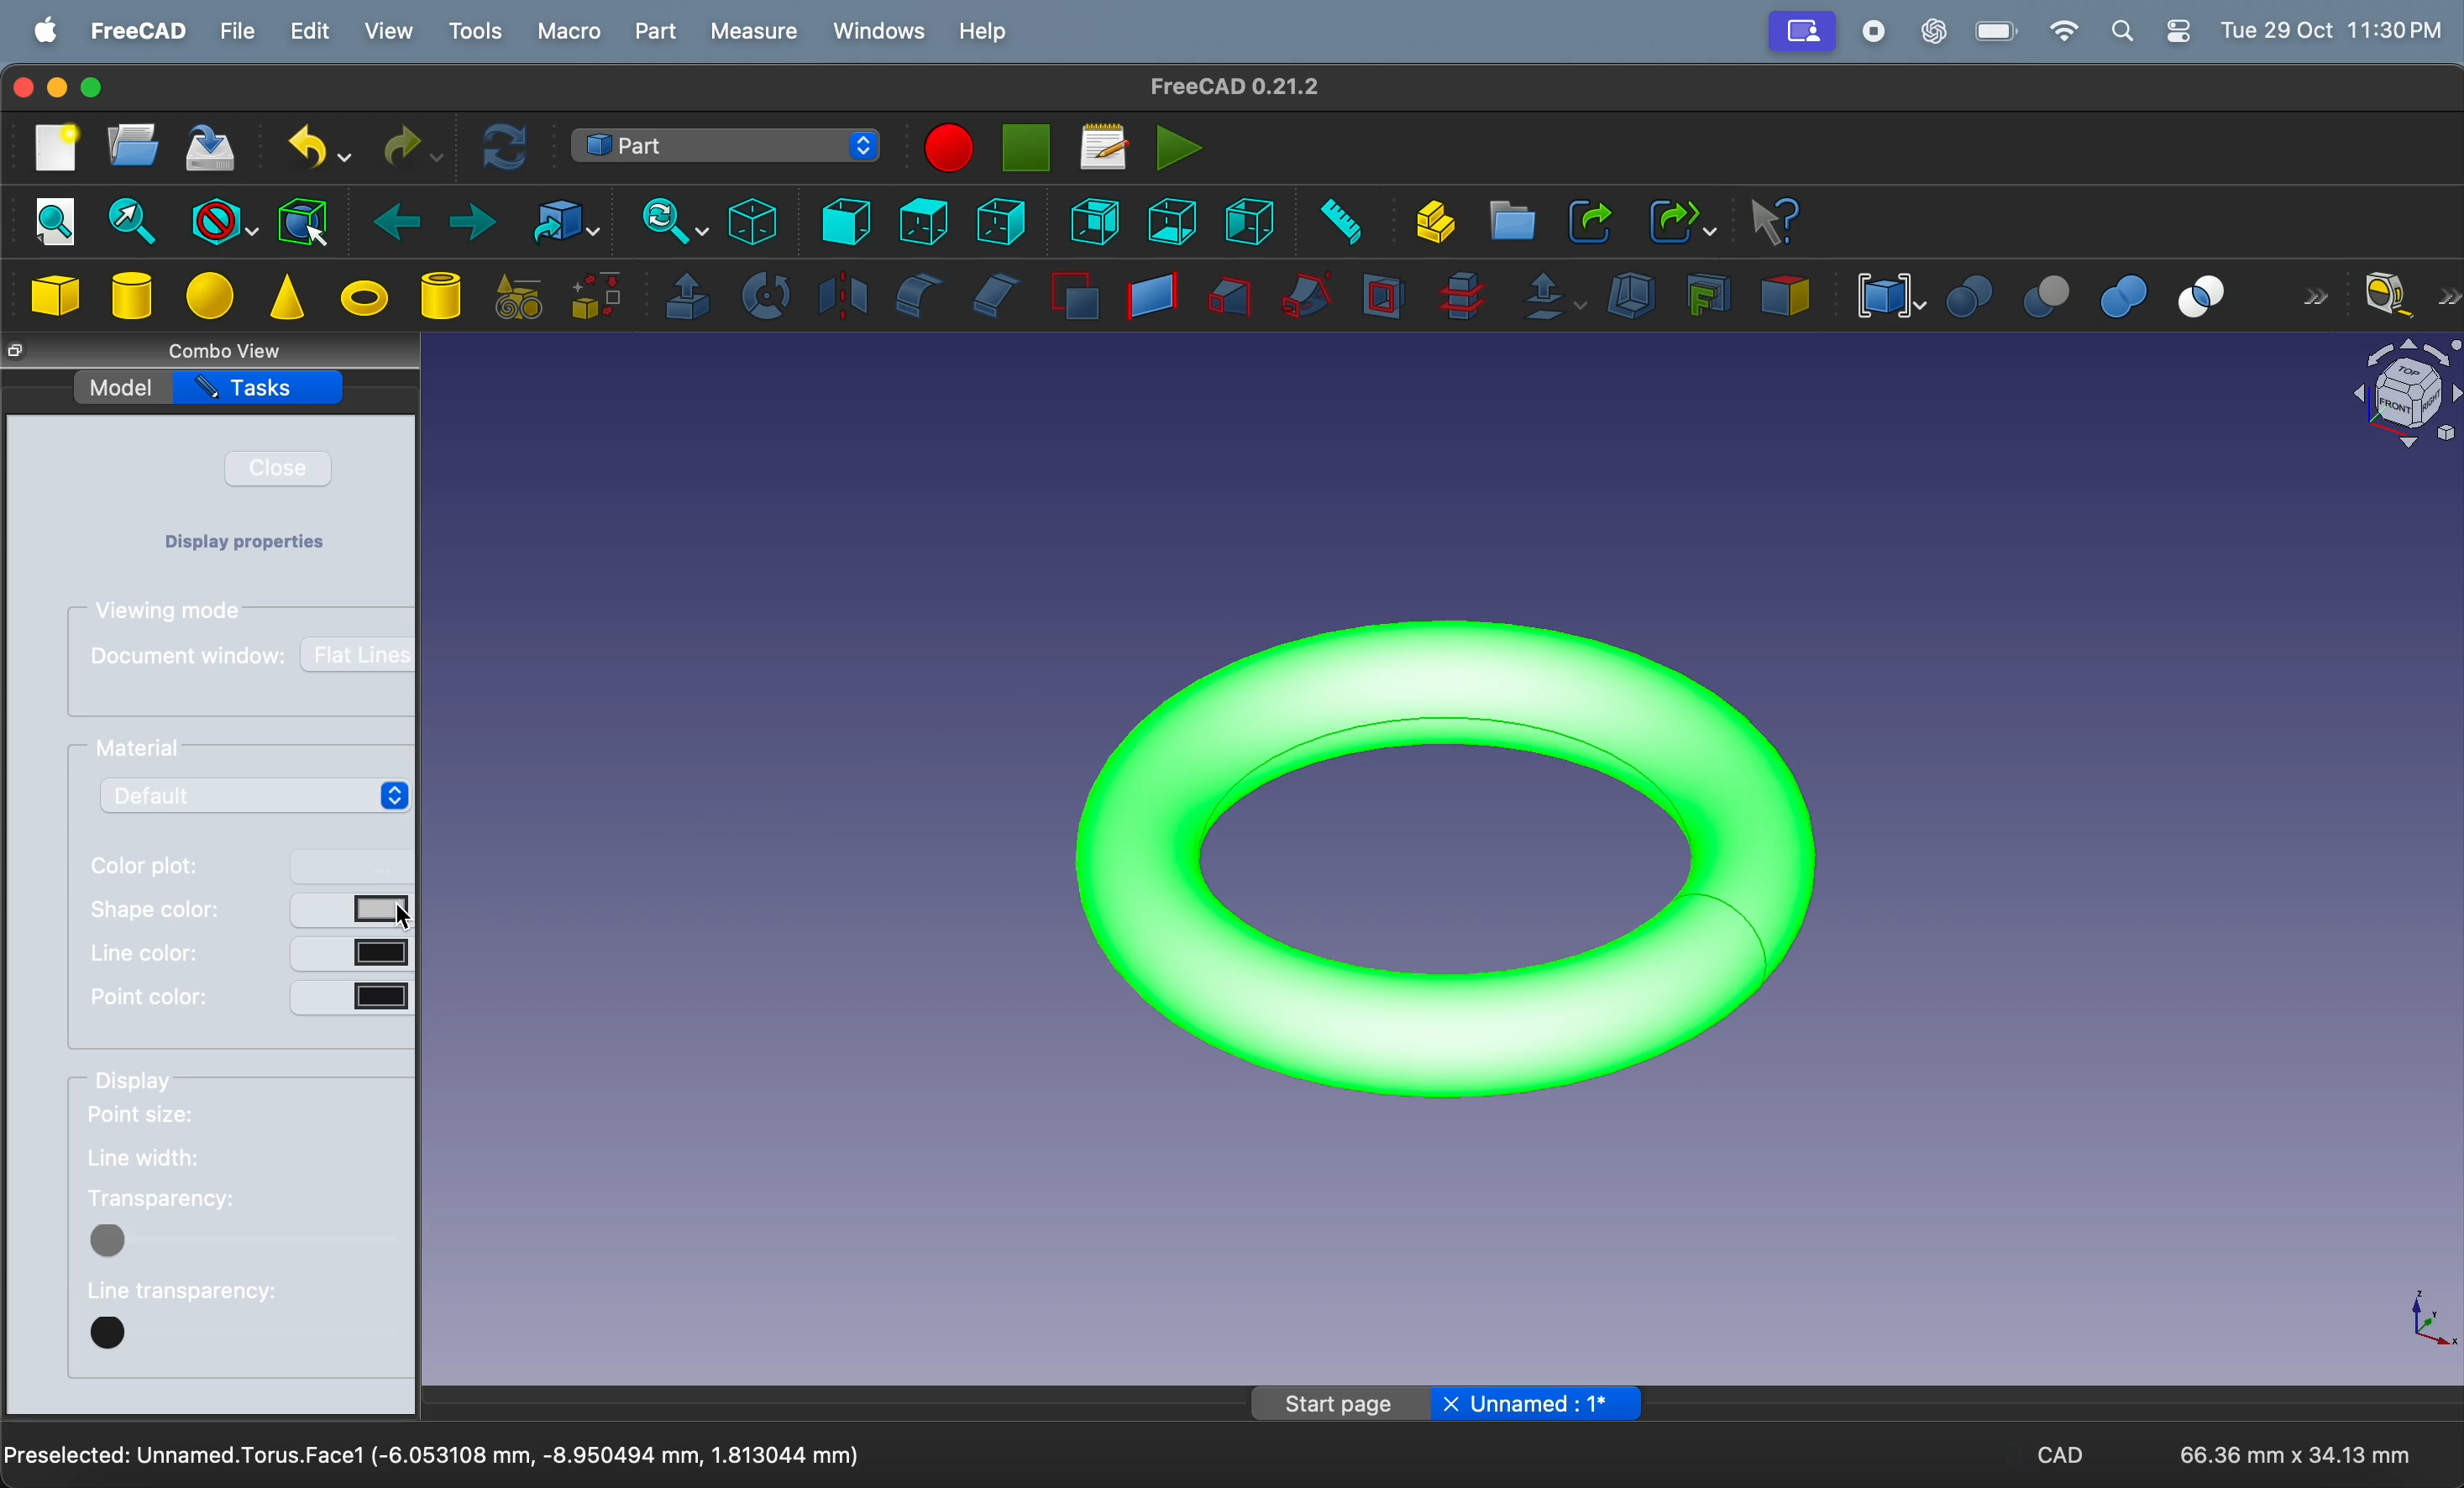 This screenshot has width=2464, height=1488. I want to click on view, so click(387, 31).